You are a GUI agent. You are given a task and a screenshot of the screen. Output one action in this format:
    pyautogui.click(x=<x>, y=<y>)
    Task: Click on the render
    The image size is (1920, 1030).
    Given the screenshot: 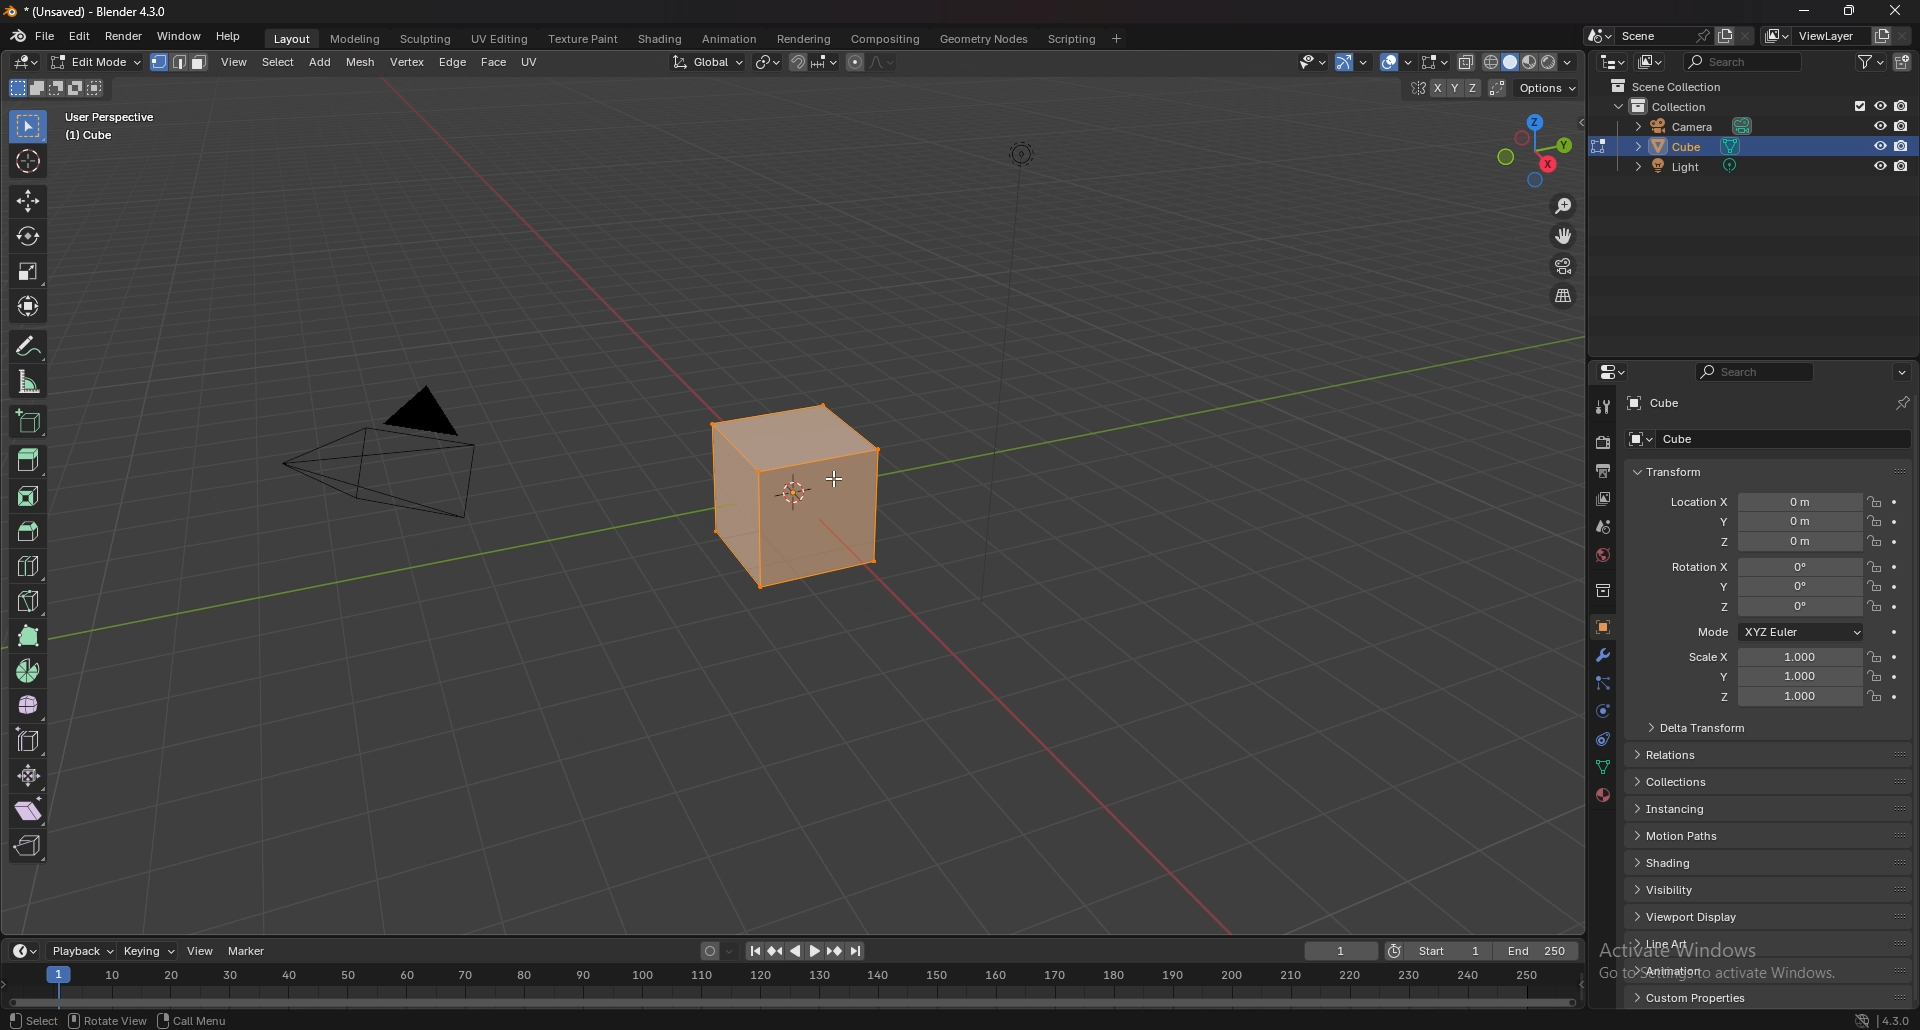 What is the action you would take?
    pyautogui.click(x=1602, y=441)
    